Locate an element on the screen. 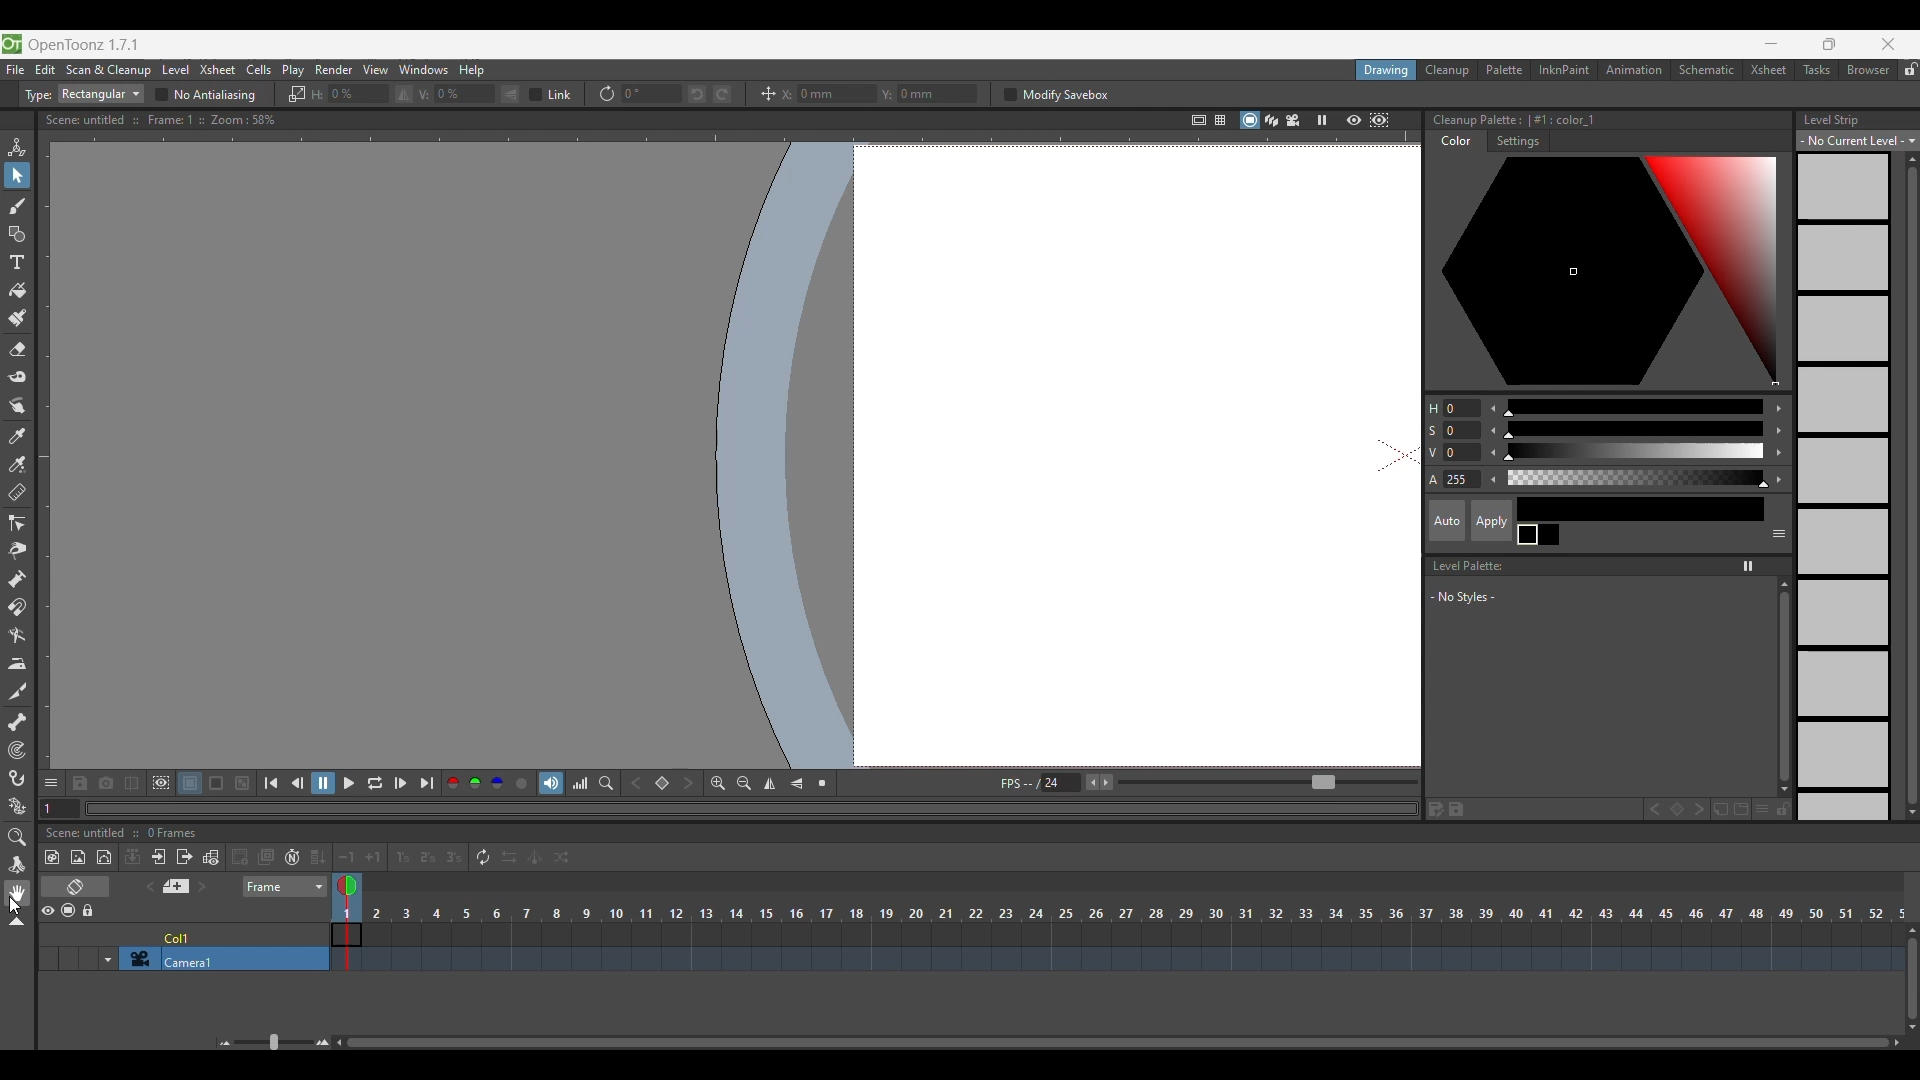 This screenshot has width=1920, height=1080. Flip vertically is located at coordinates (797, 783).